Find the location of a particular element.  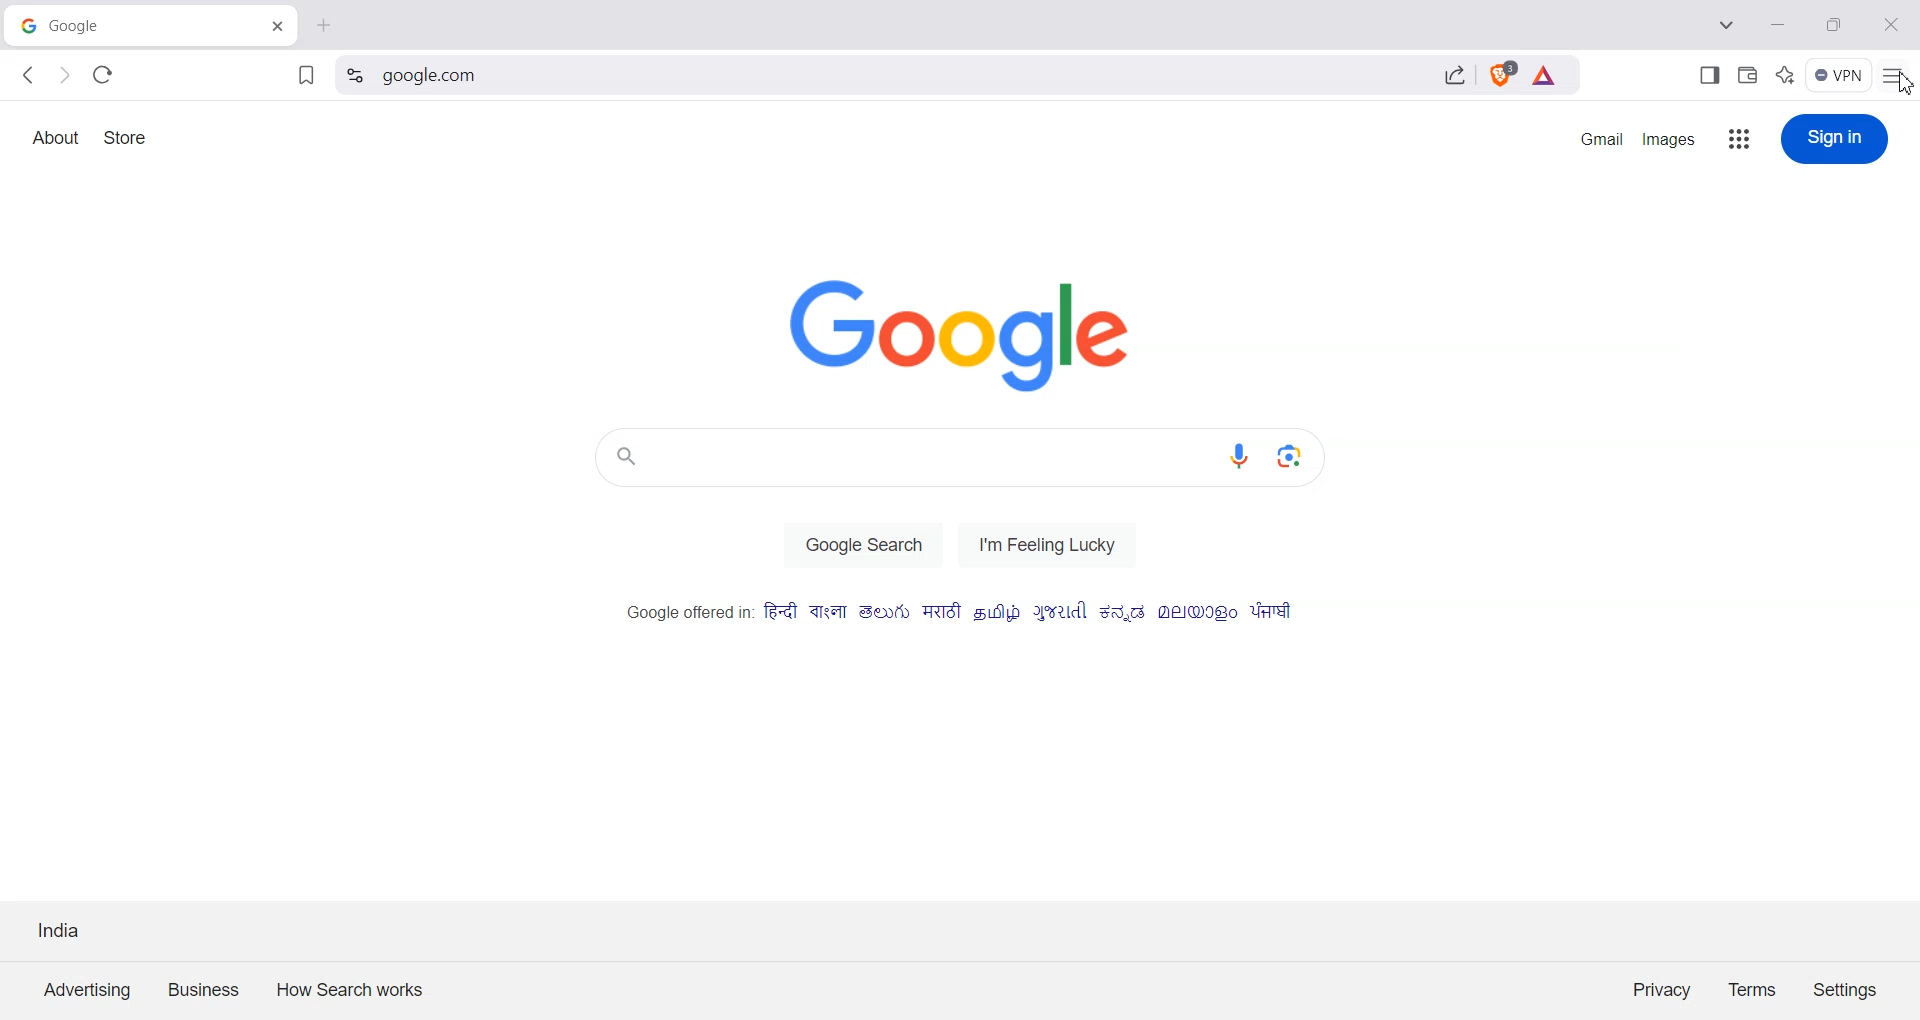

Setting is located at coordinates (355, 76).